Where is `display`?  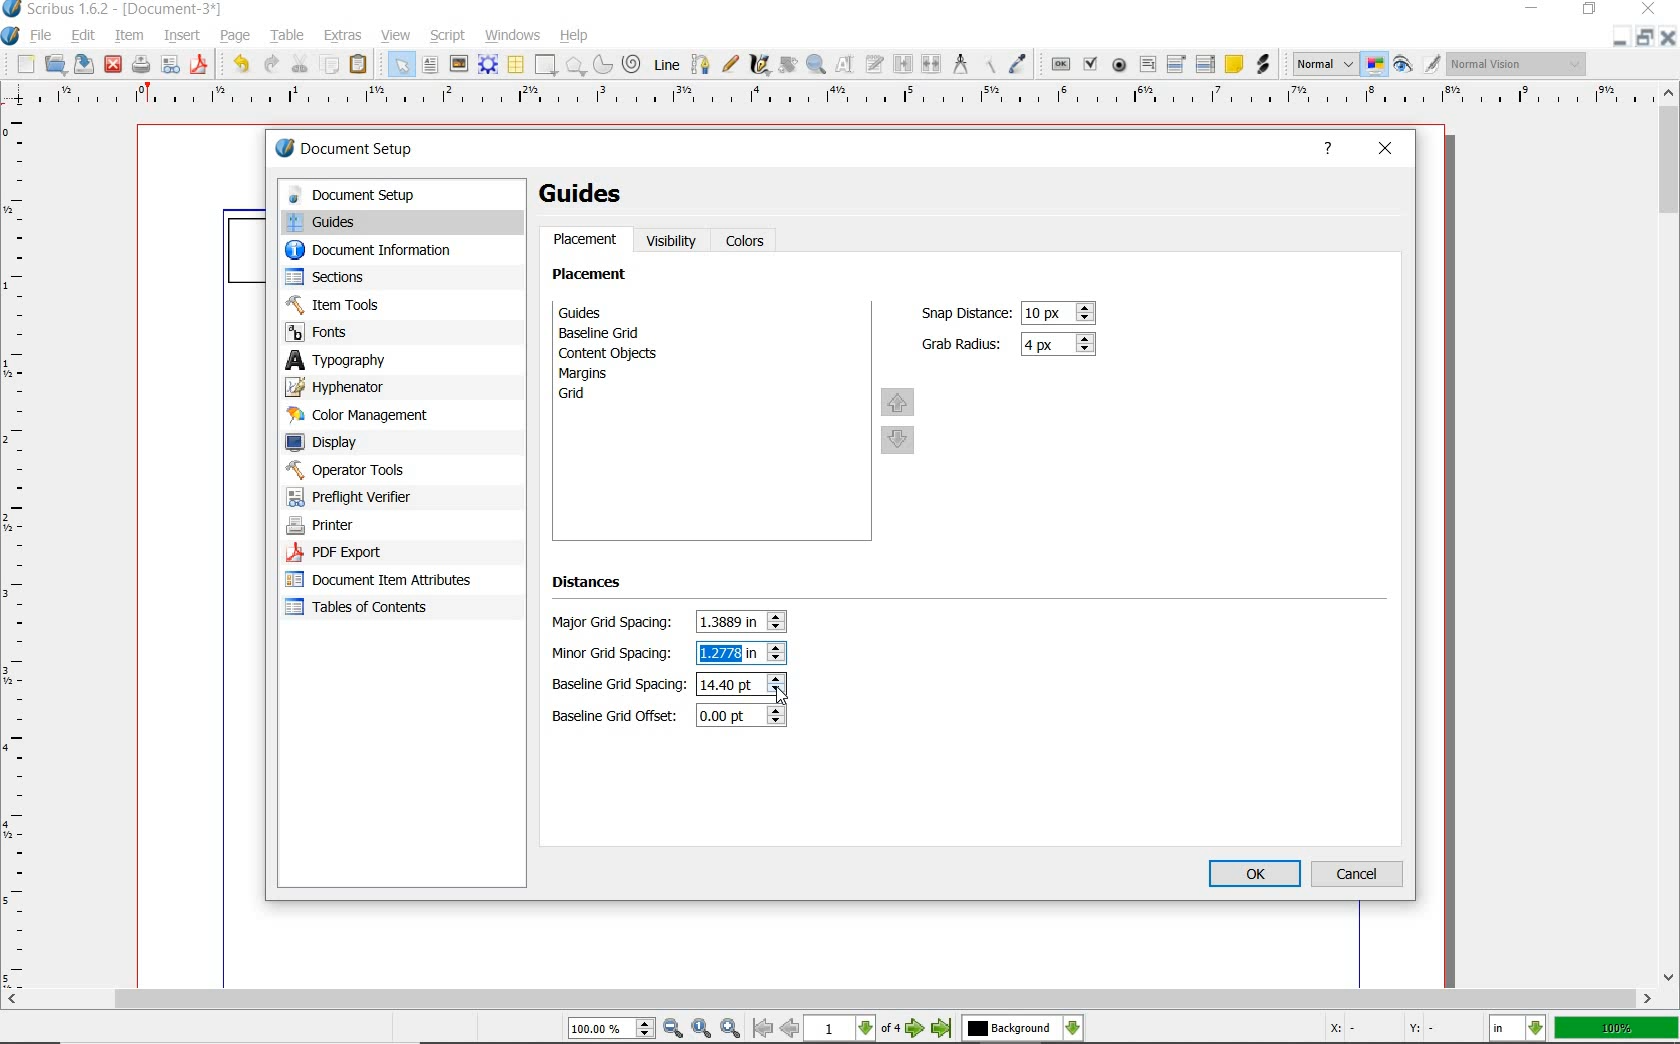 display is located at coordinates (390, 444).